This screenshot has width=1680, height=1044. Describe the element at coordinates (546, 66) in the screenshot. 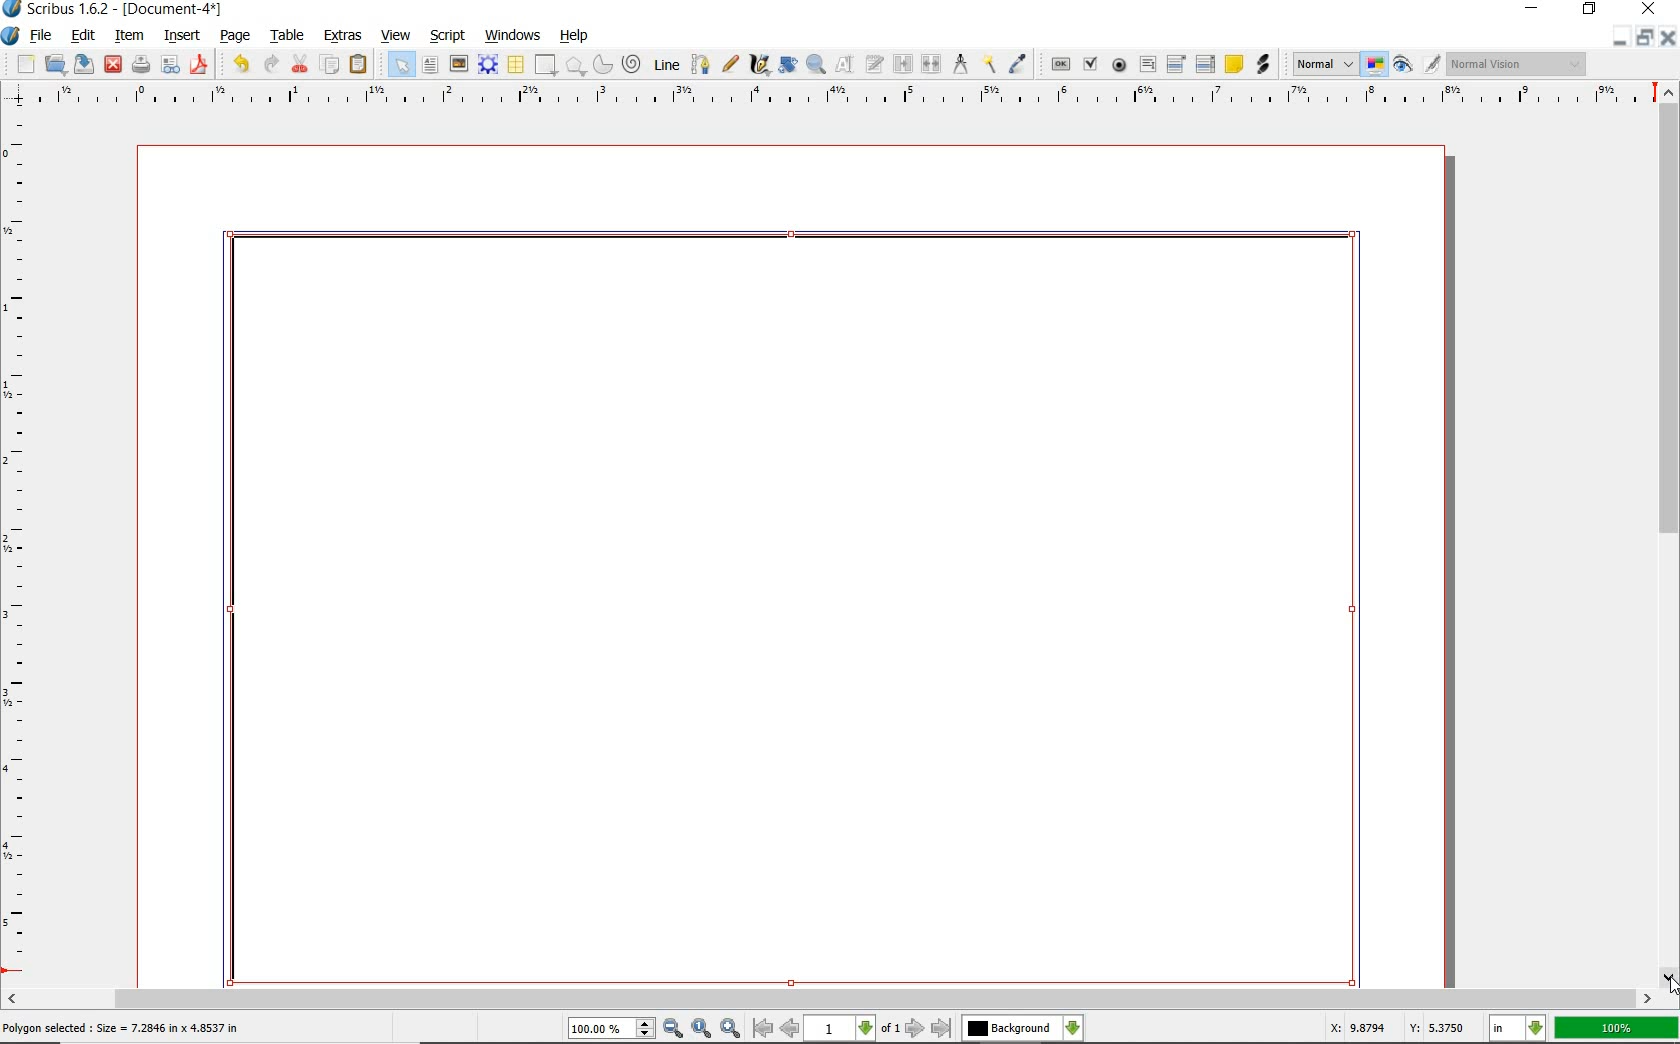

I see `shape` at that location.